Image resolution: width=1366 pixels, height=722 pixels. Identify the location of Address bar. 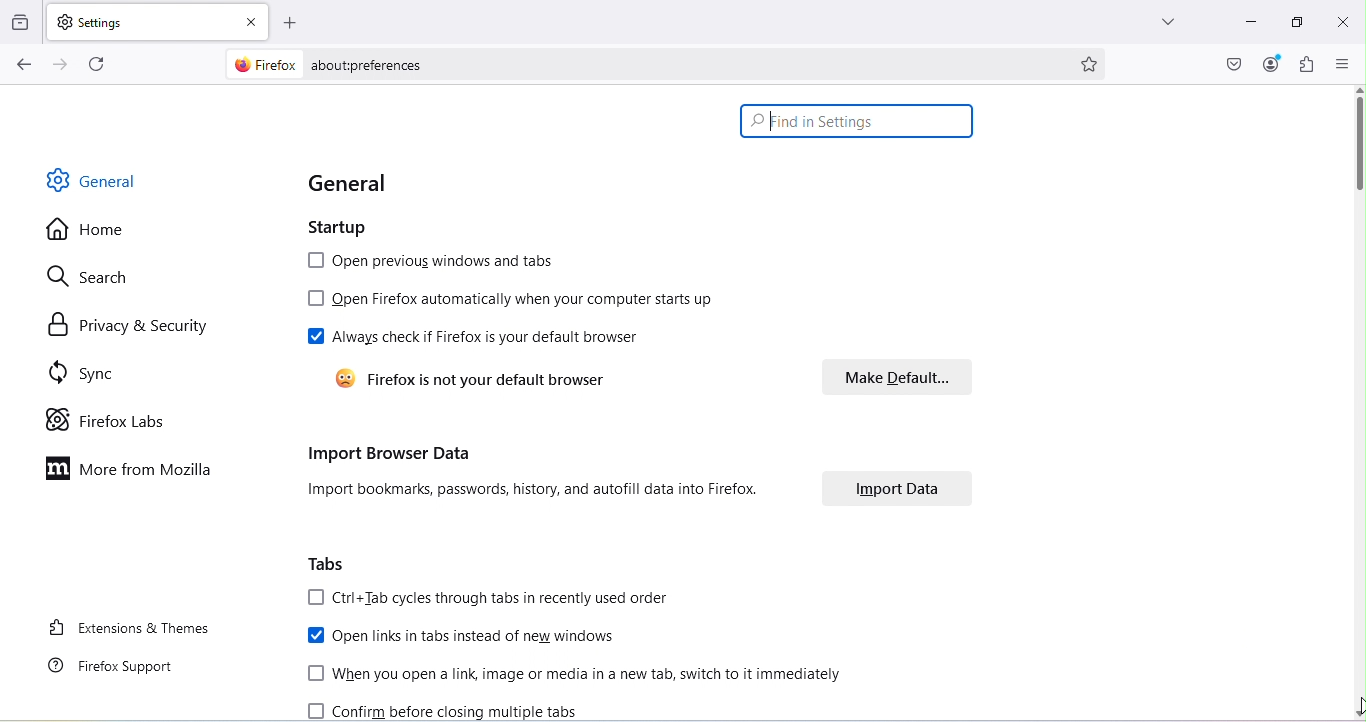
(683, 64).